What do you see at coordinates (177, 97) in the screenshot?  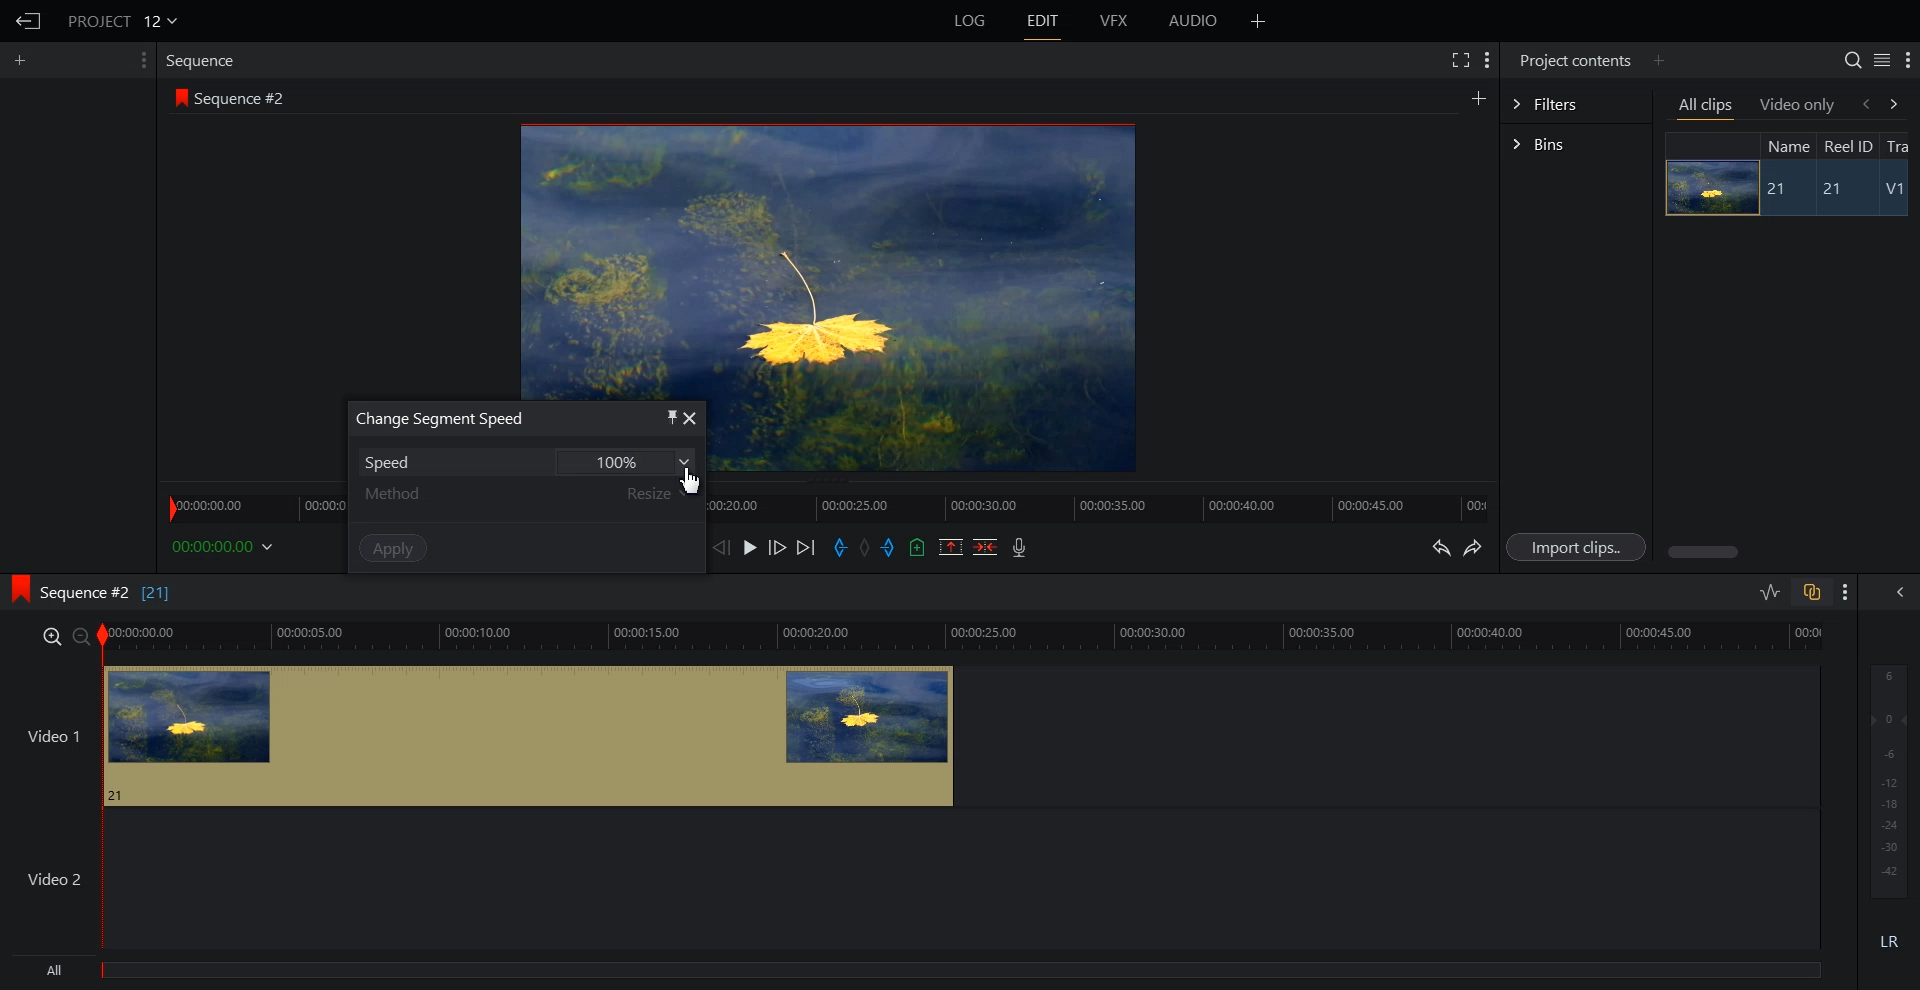 I see `logo` at bounding box center [177, 97].